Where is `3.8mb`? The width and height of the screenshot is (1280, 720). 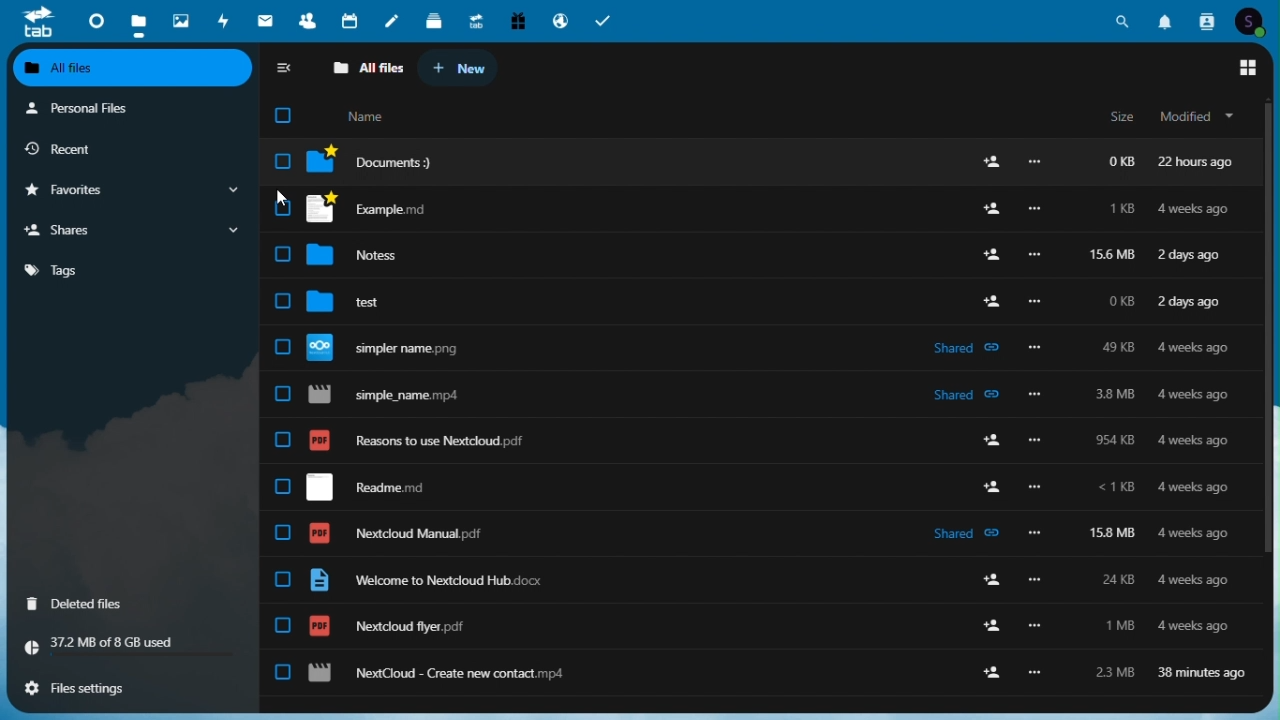
3.8mb is located at coordinates (1115, 397).